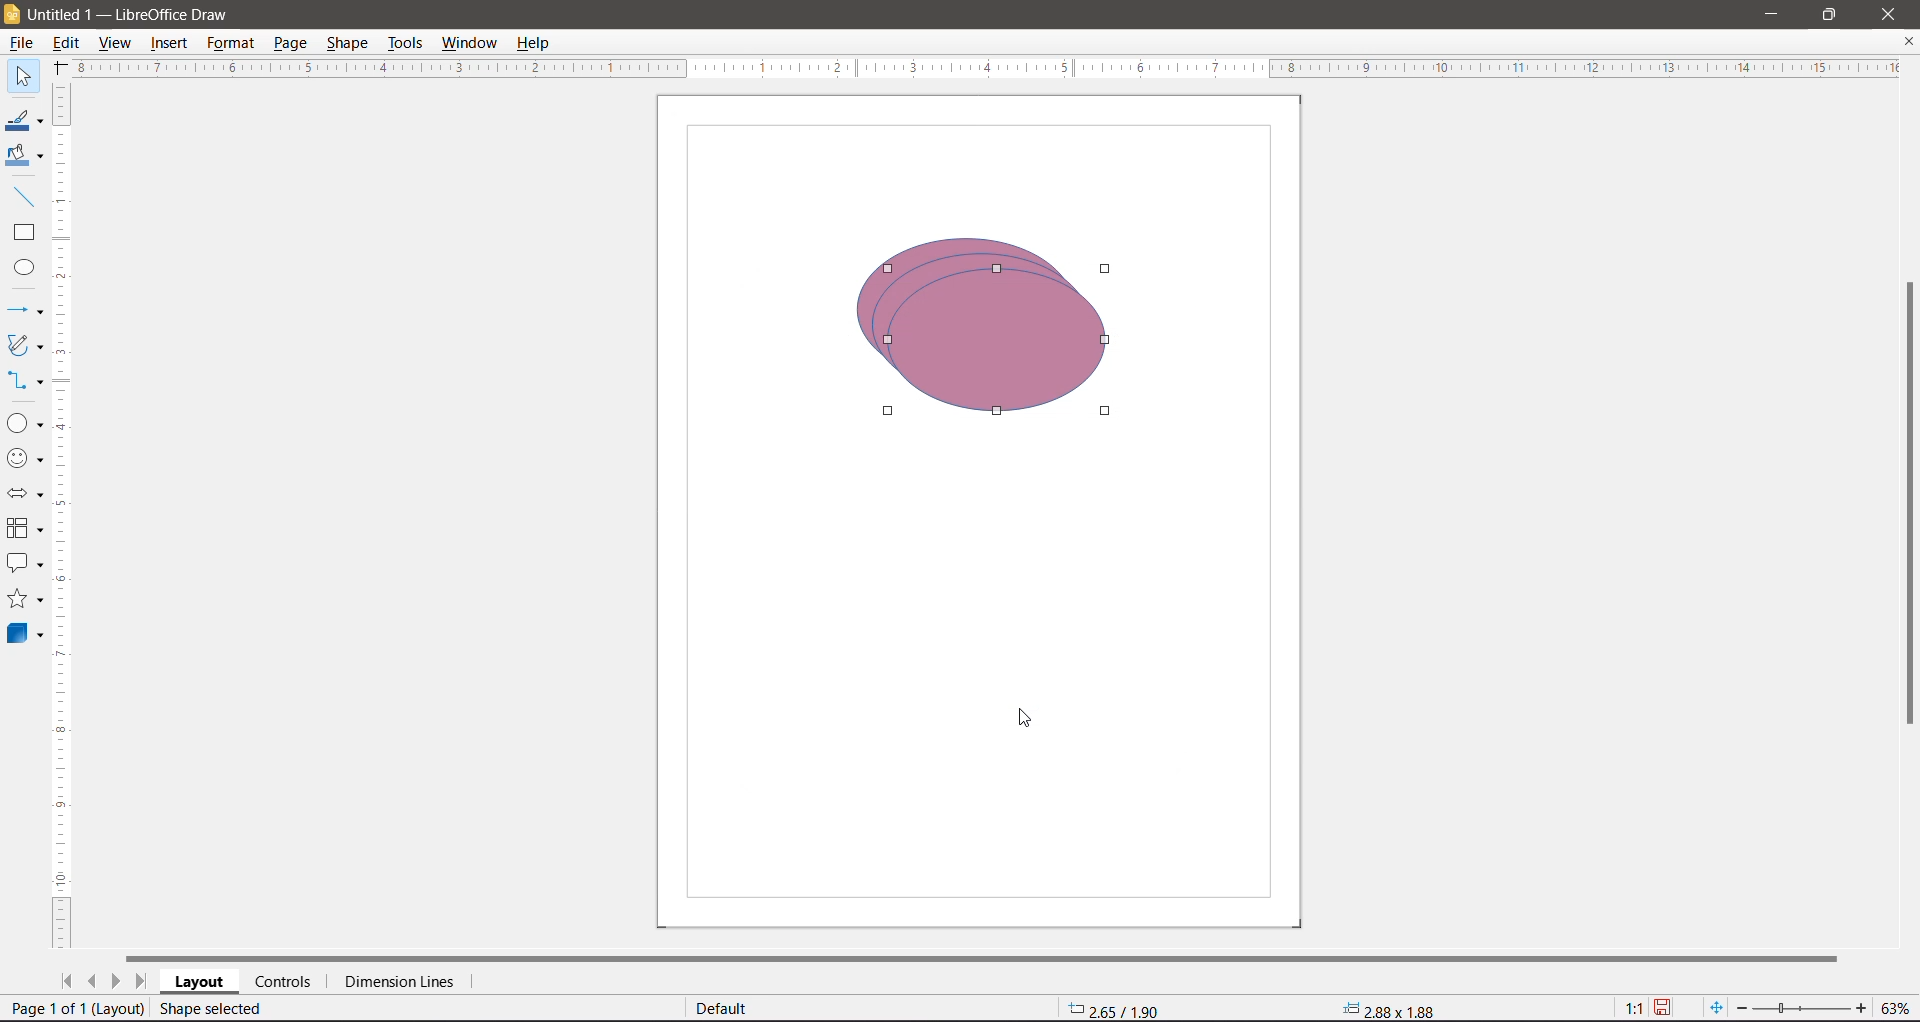  I want to click on Insert Line, so click(23, 196).